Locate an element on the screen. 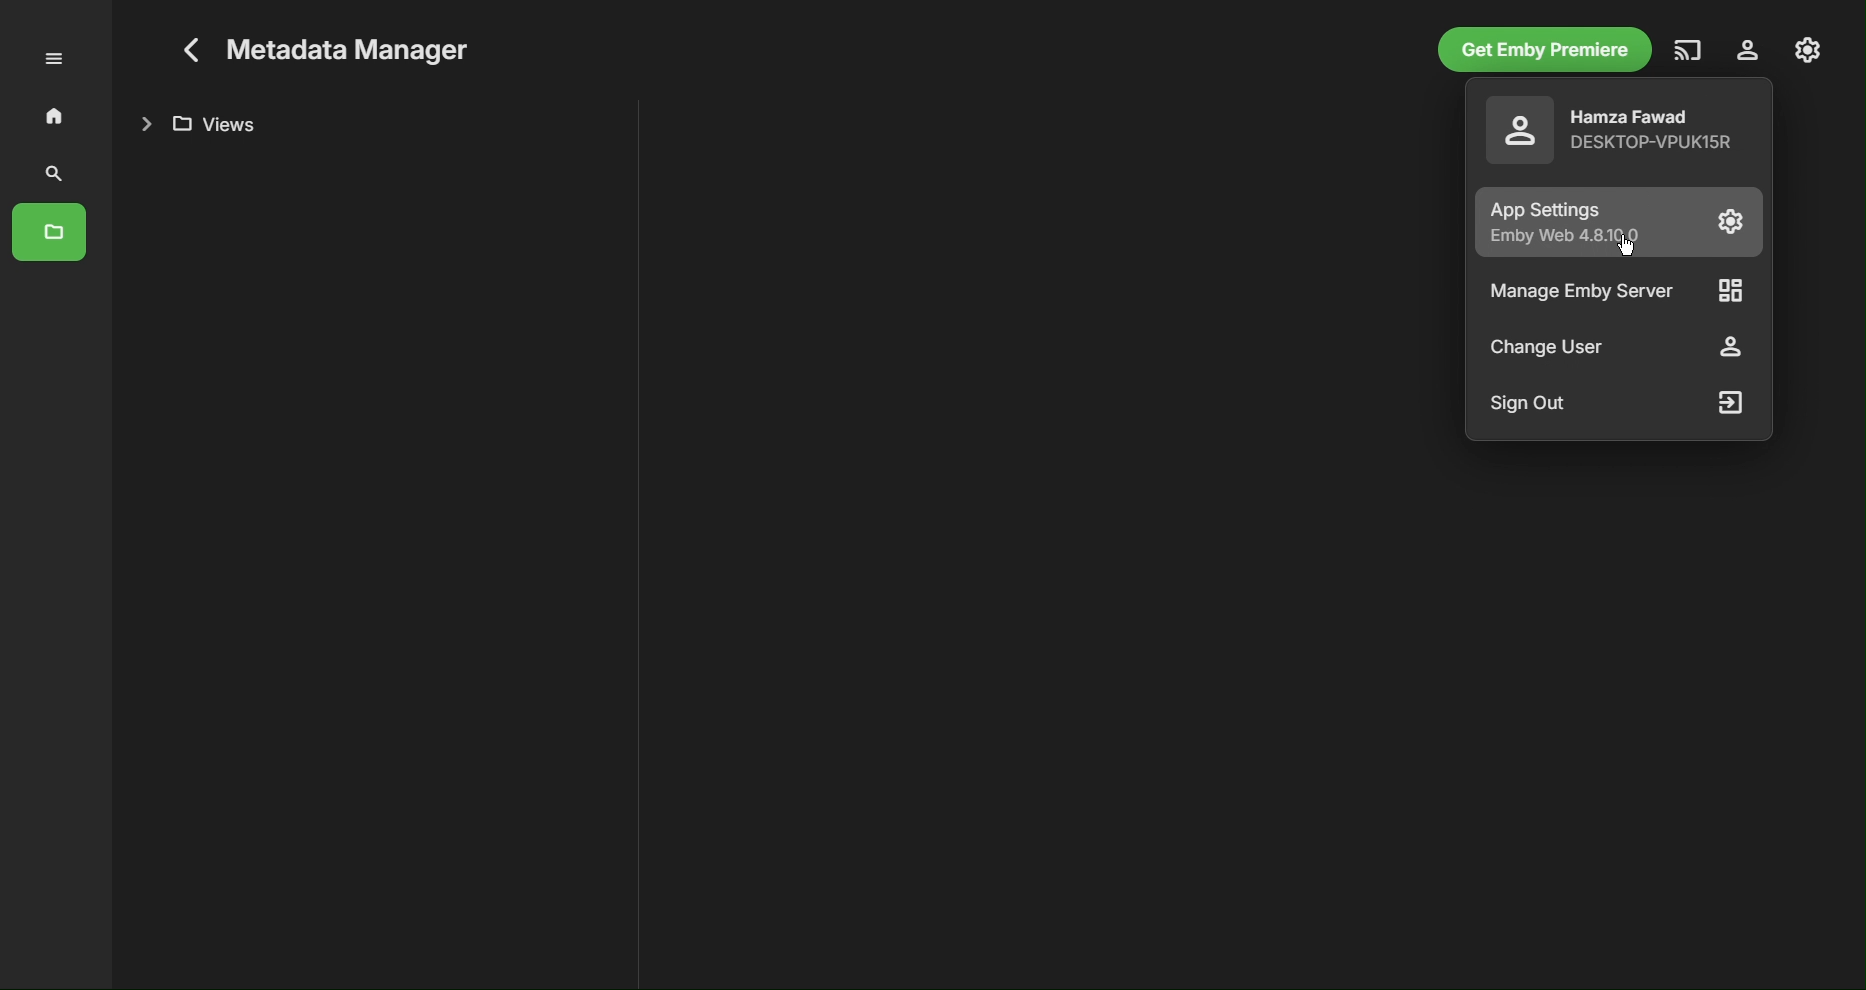 Image resolution: width=1866 pixels, height=990 pixels. App Settings is located at coordinates (1620, 223).